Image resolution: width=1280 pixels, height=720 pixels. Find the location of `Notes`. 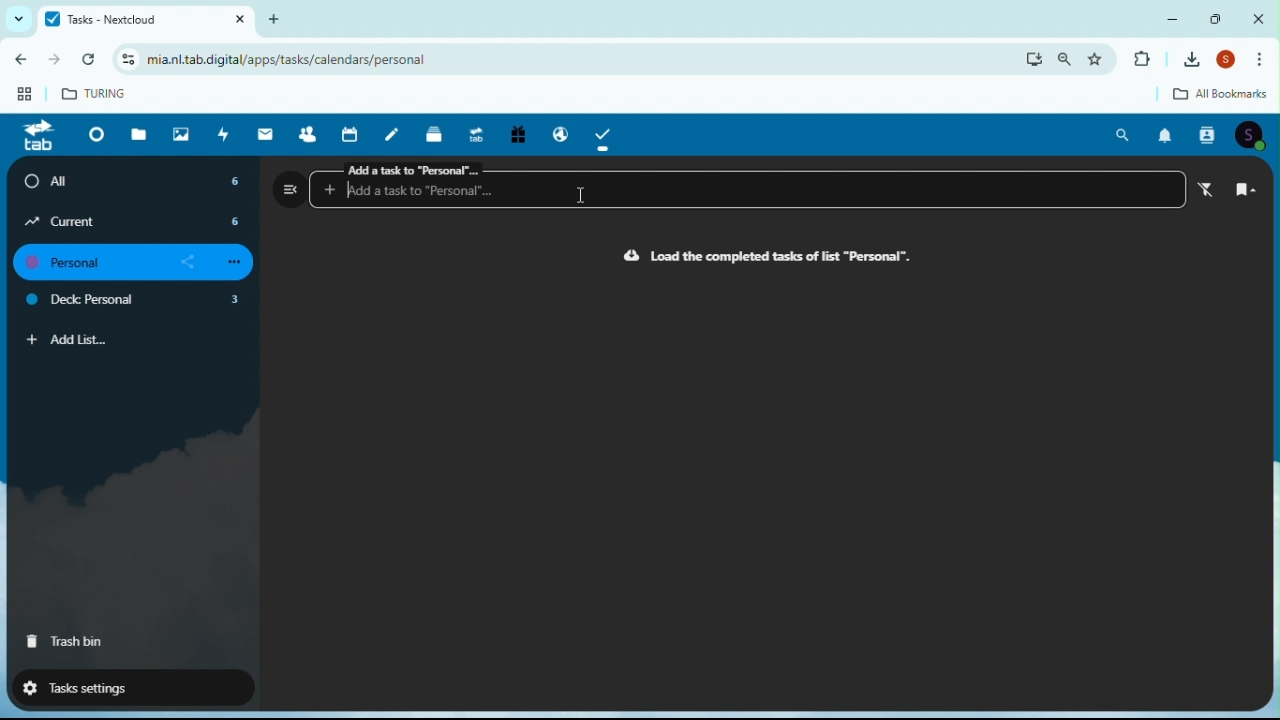

Notes is located at coordinates (396, 133).